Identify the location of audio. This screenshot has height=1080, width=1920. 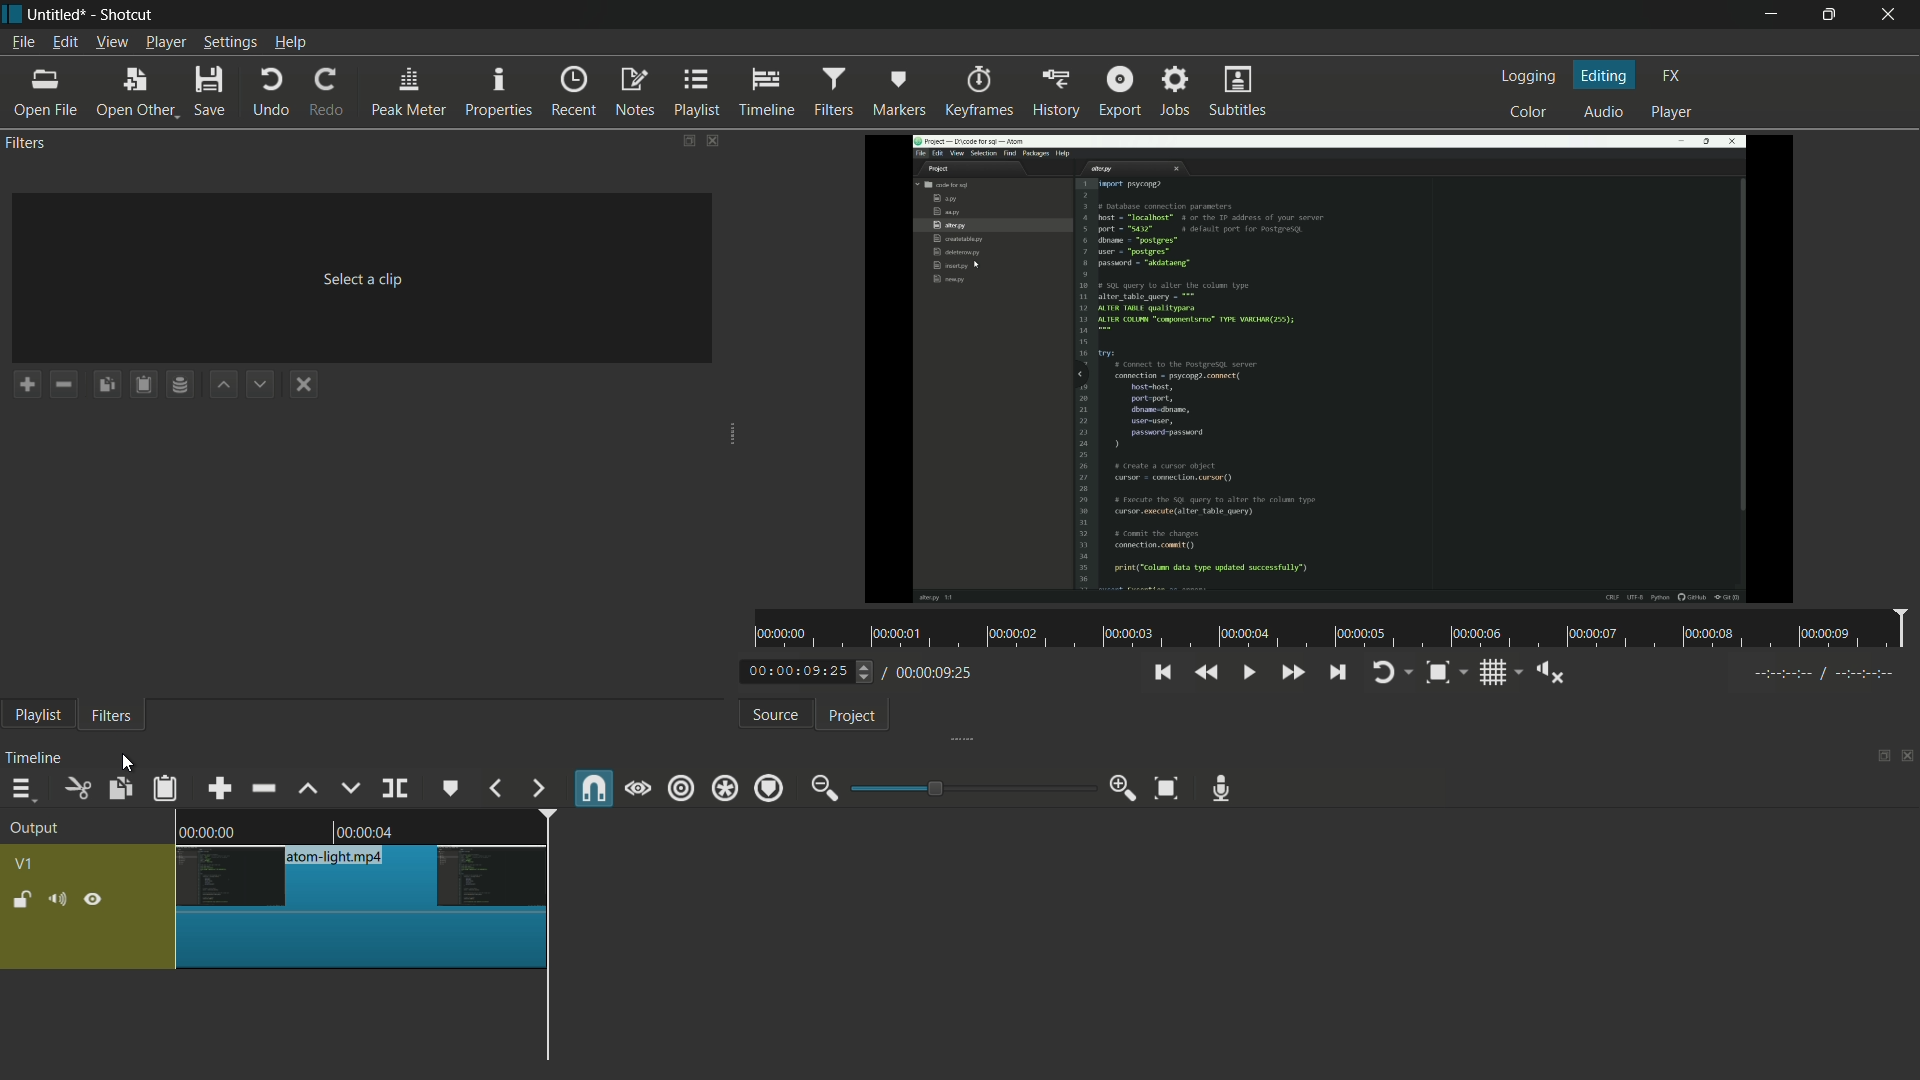
(1605, 111).